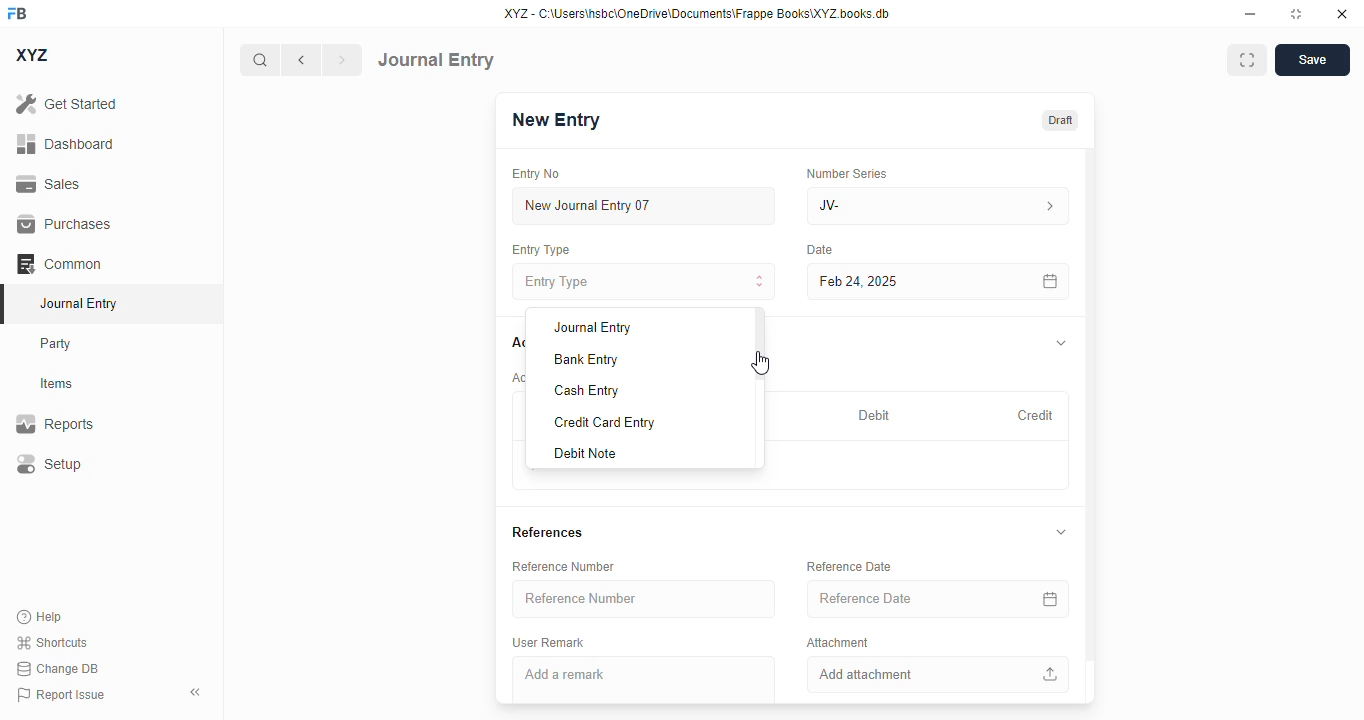 Image resolution: width=1364 pixels, height=720 pixels. What do you see at coordinates (65, 143) in the screenshot?
I see `dashboard` at bounding box center [65, 143].